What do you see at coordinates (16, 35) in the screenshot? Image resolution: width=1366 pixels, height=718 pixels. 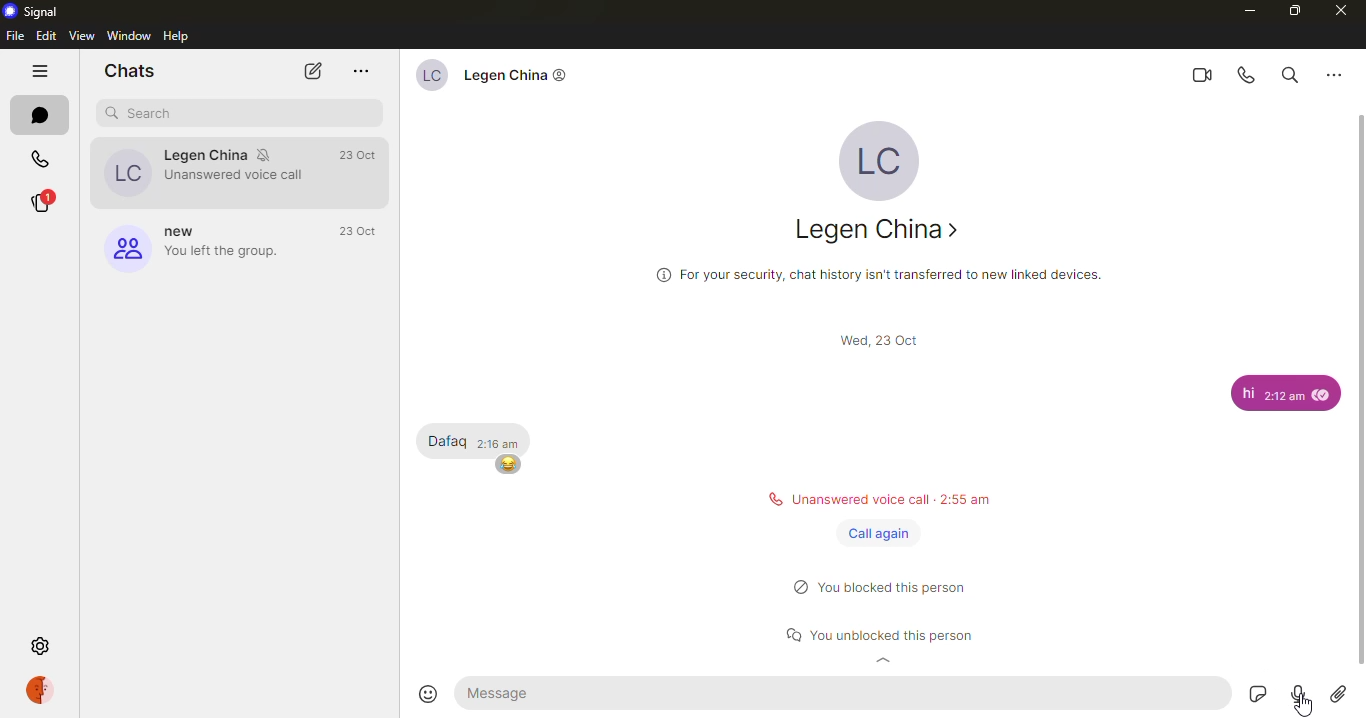 I see `file` at bounding box center [16, 35].